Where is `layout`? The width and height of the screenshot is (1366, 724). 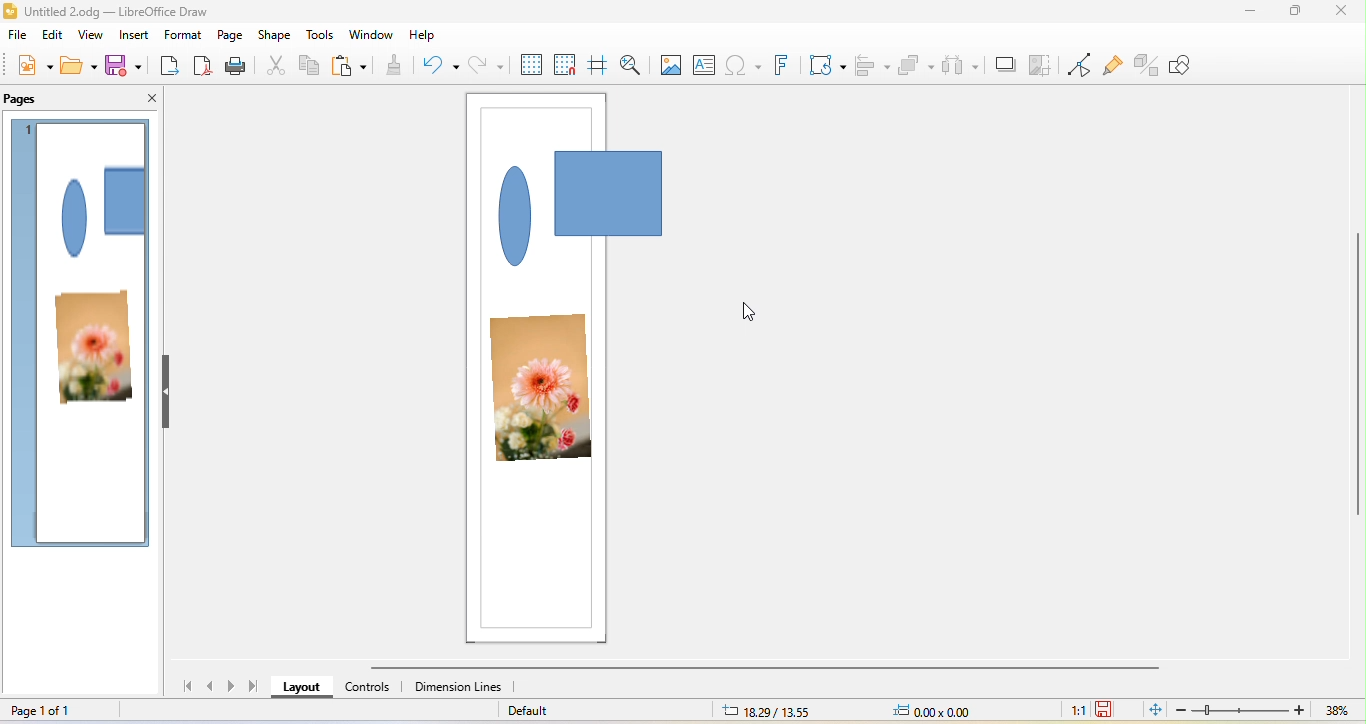
layout is located at coordinates (299, 688).